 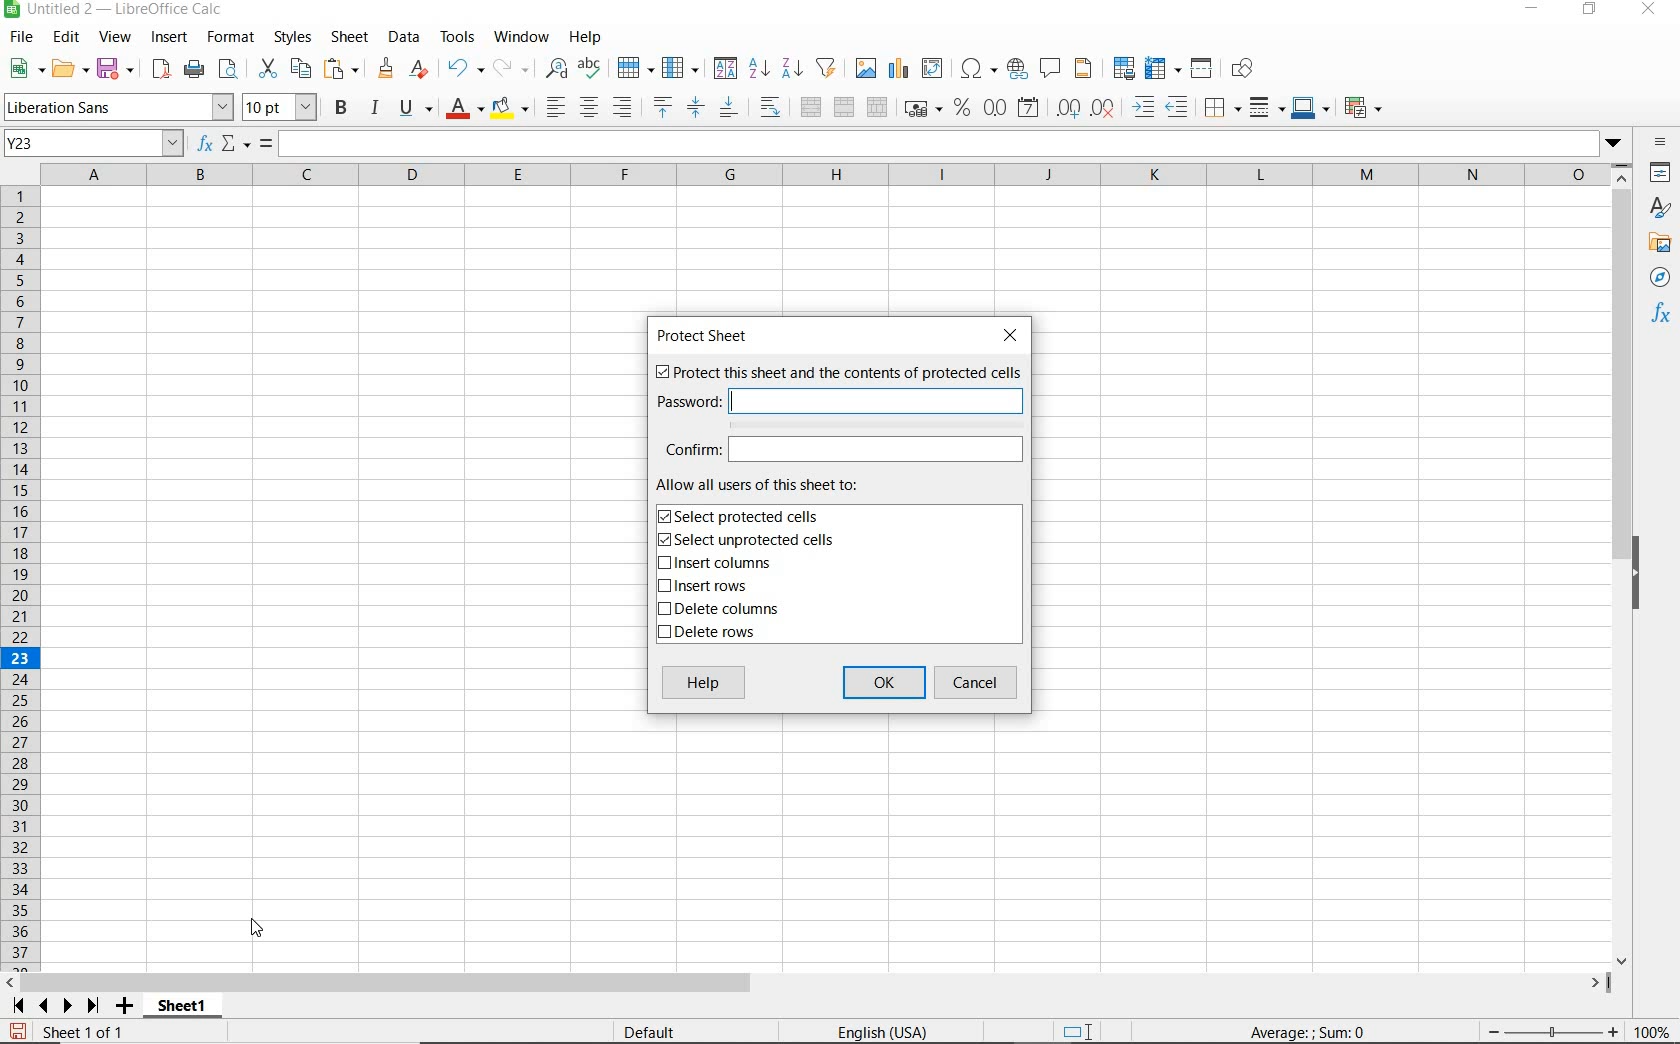 What do you see at coordinates (770, 108) in the screenshot?
I see `WRAP TEXT` at bounding box center [770, 108].